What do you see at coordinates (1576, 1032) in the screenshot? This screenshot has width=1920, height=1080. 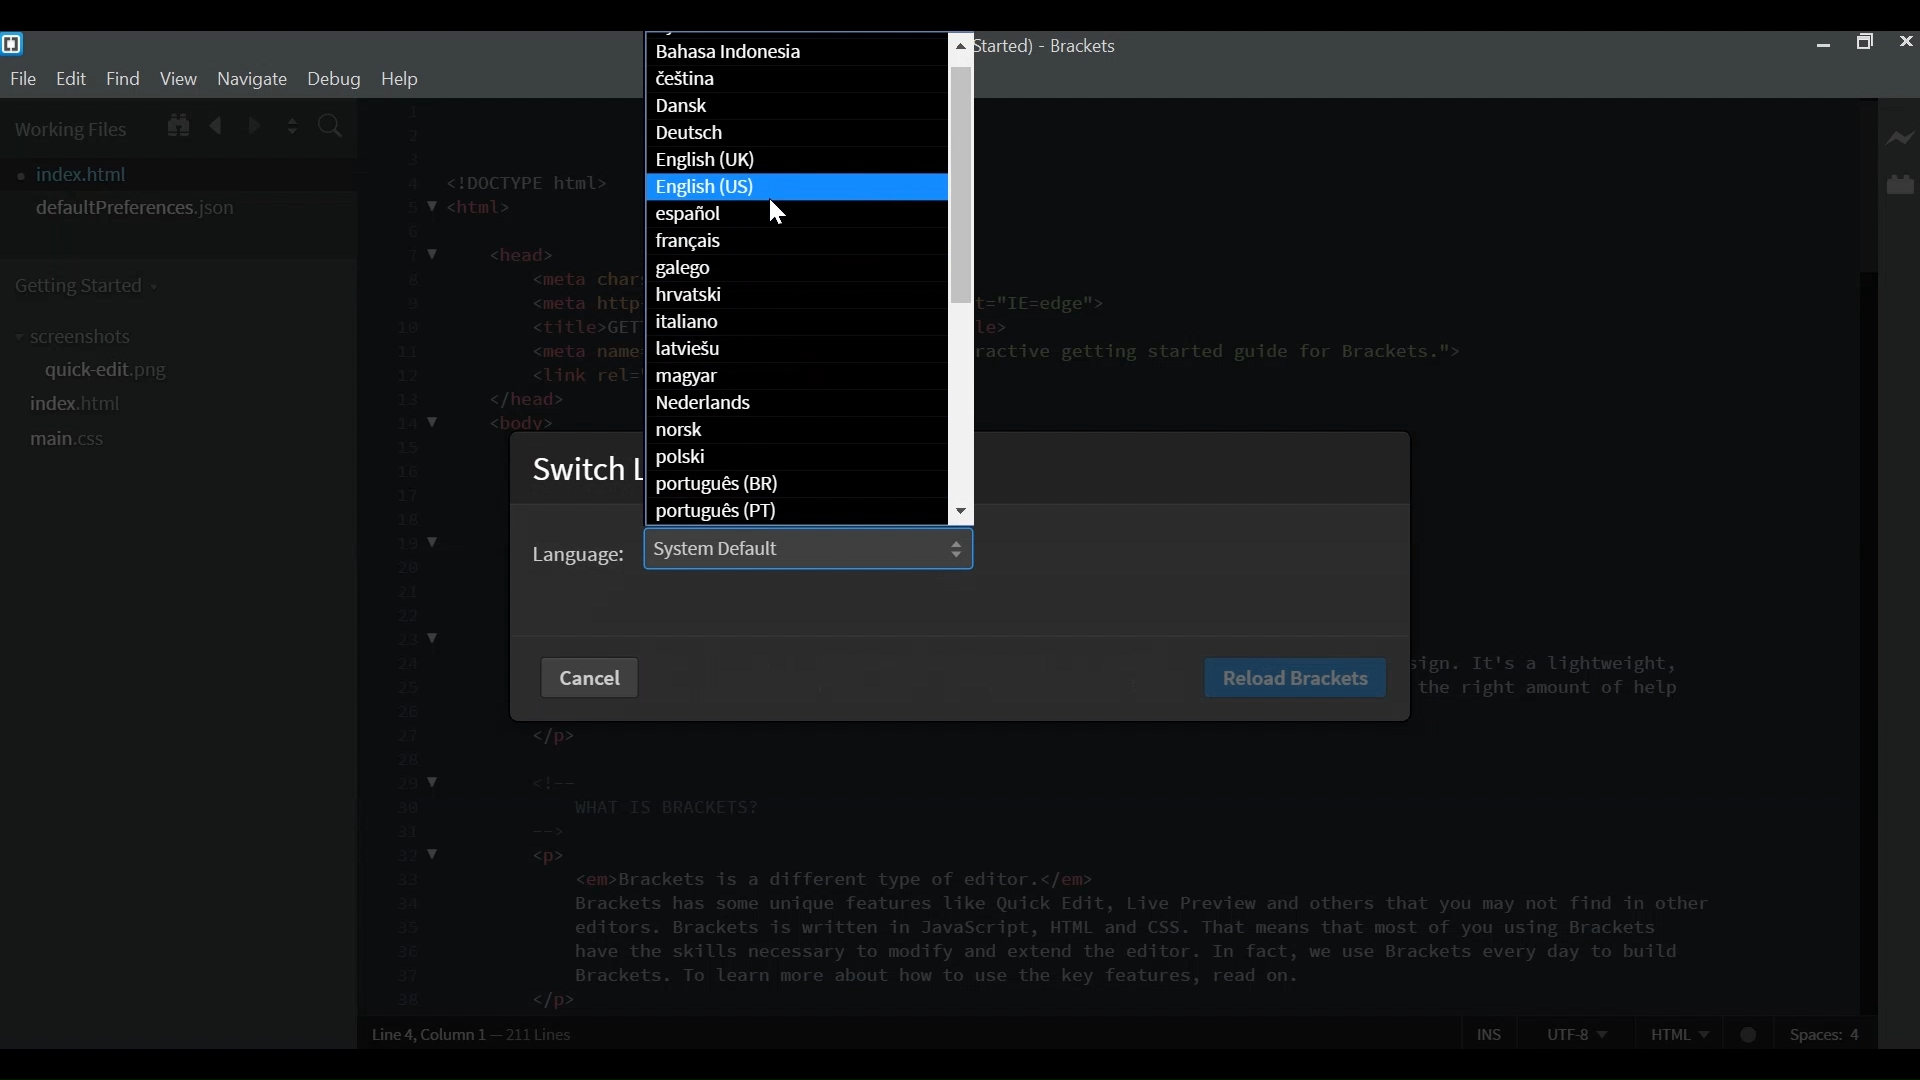 I see `UTF-8` at bounding box center [1576, 1032].